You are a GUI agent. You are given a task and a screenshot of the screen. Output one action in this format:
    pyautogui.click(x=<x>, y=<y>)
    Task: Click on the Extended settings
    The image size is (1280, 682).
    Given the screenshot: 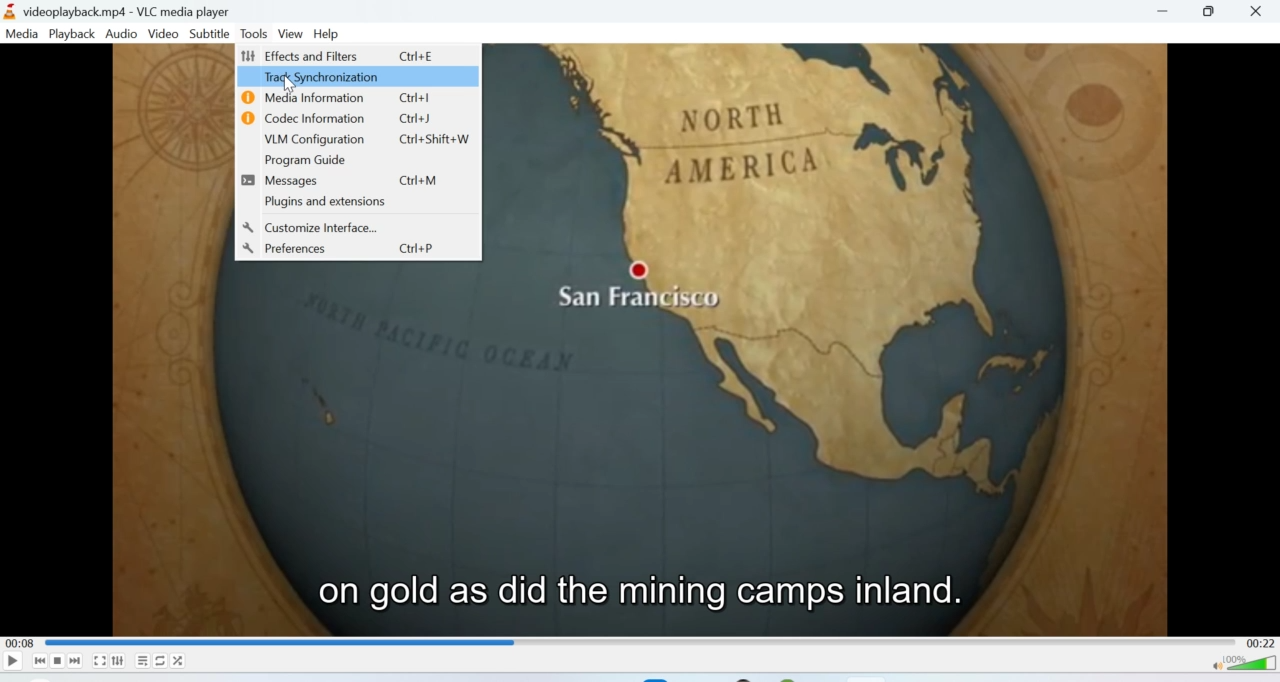 What is the action you would take?
    pyautogui.click(x=118, y=661)
    